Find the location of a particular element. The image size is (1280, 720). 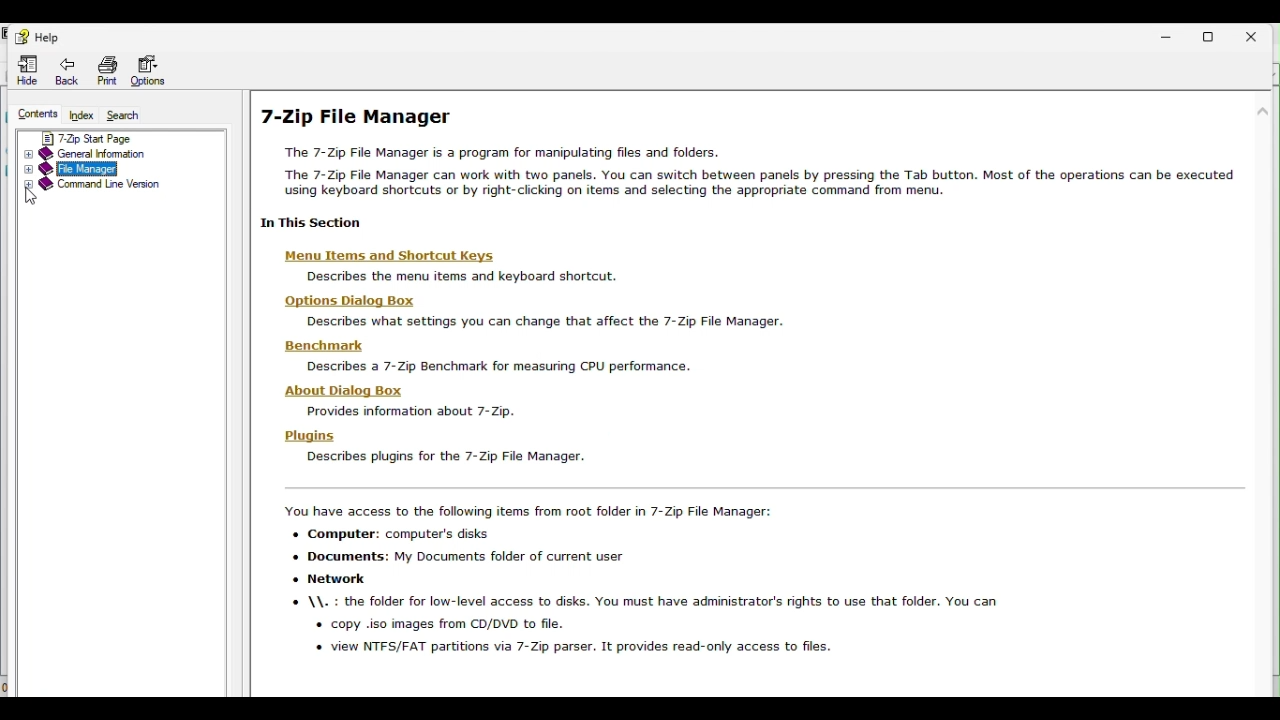

Hide is located at coordinates (24, 68).